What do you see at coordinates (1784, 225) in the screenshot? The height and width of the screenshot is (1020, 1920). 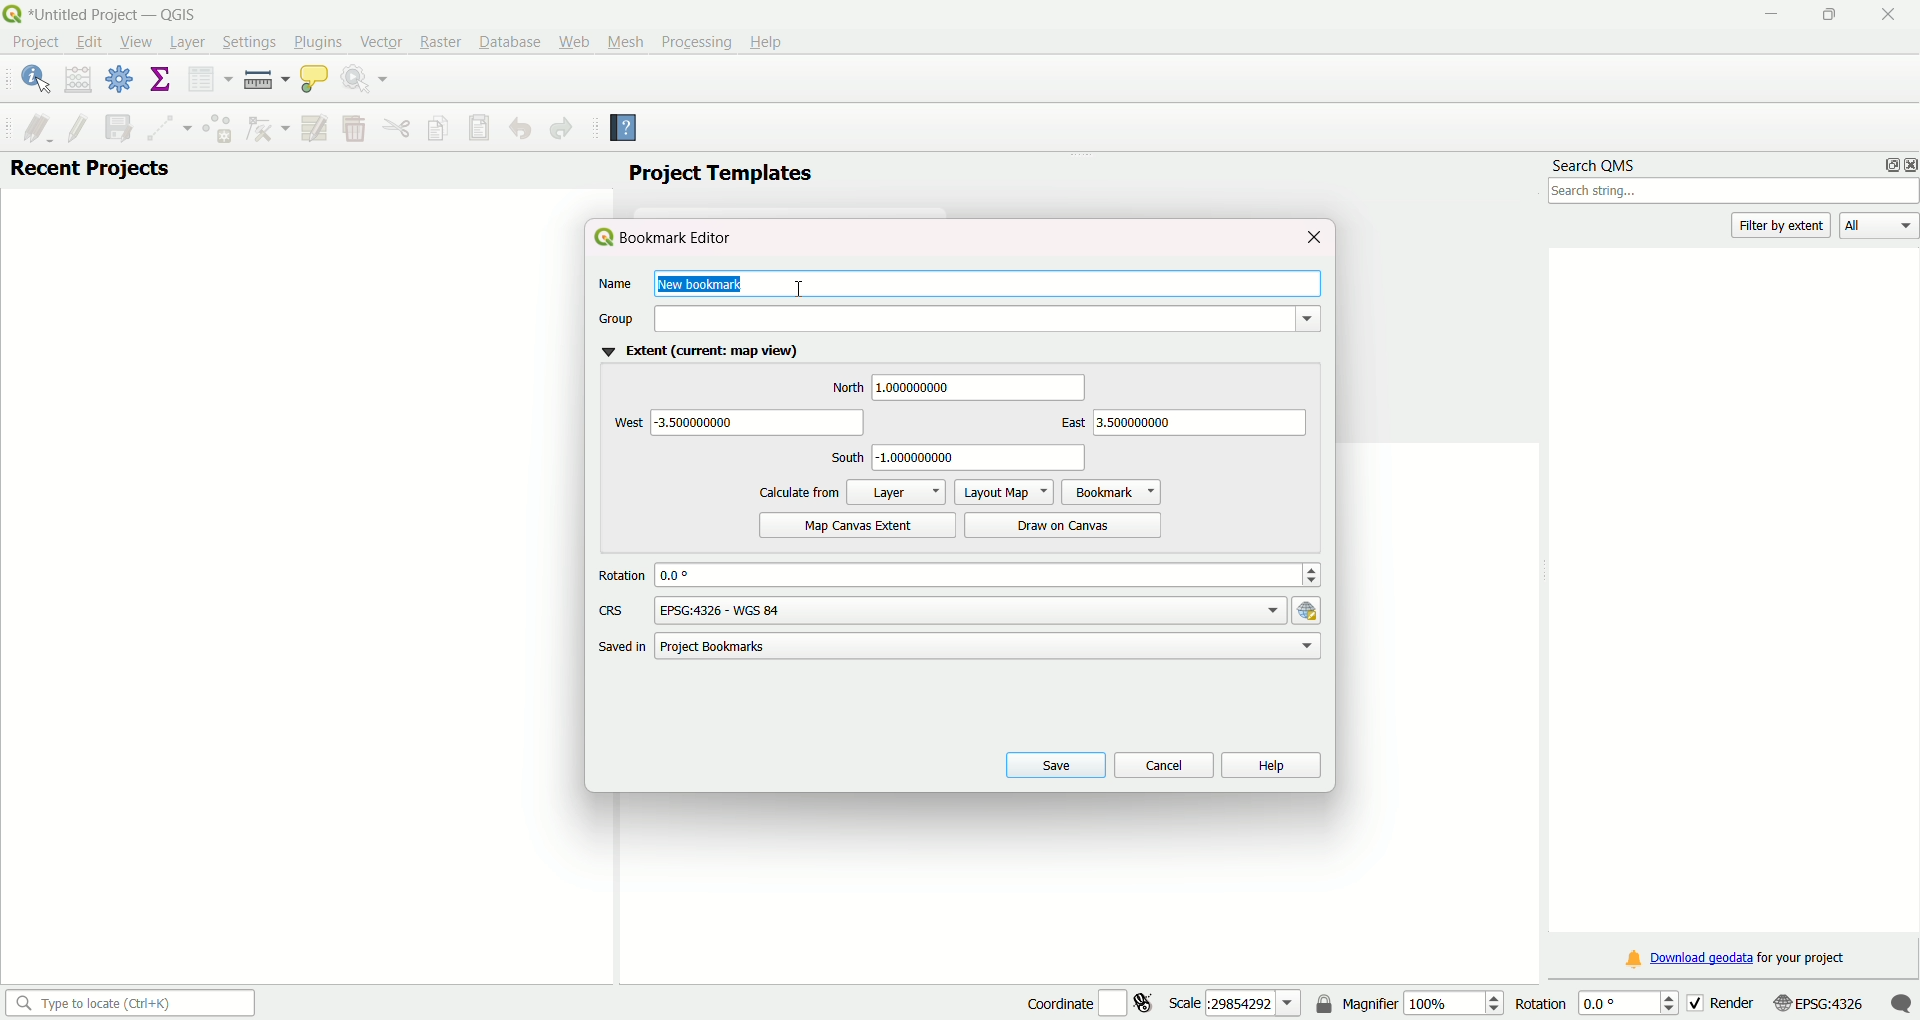 I see `filter` at bounding box center [1784, 225].